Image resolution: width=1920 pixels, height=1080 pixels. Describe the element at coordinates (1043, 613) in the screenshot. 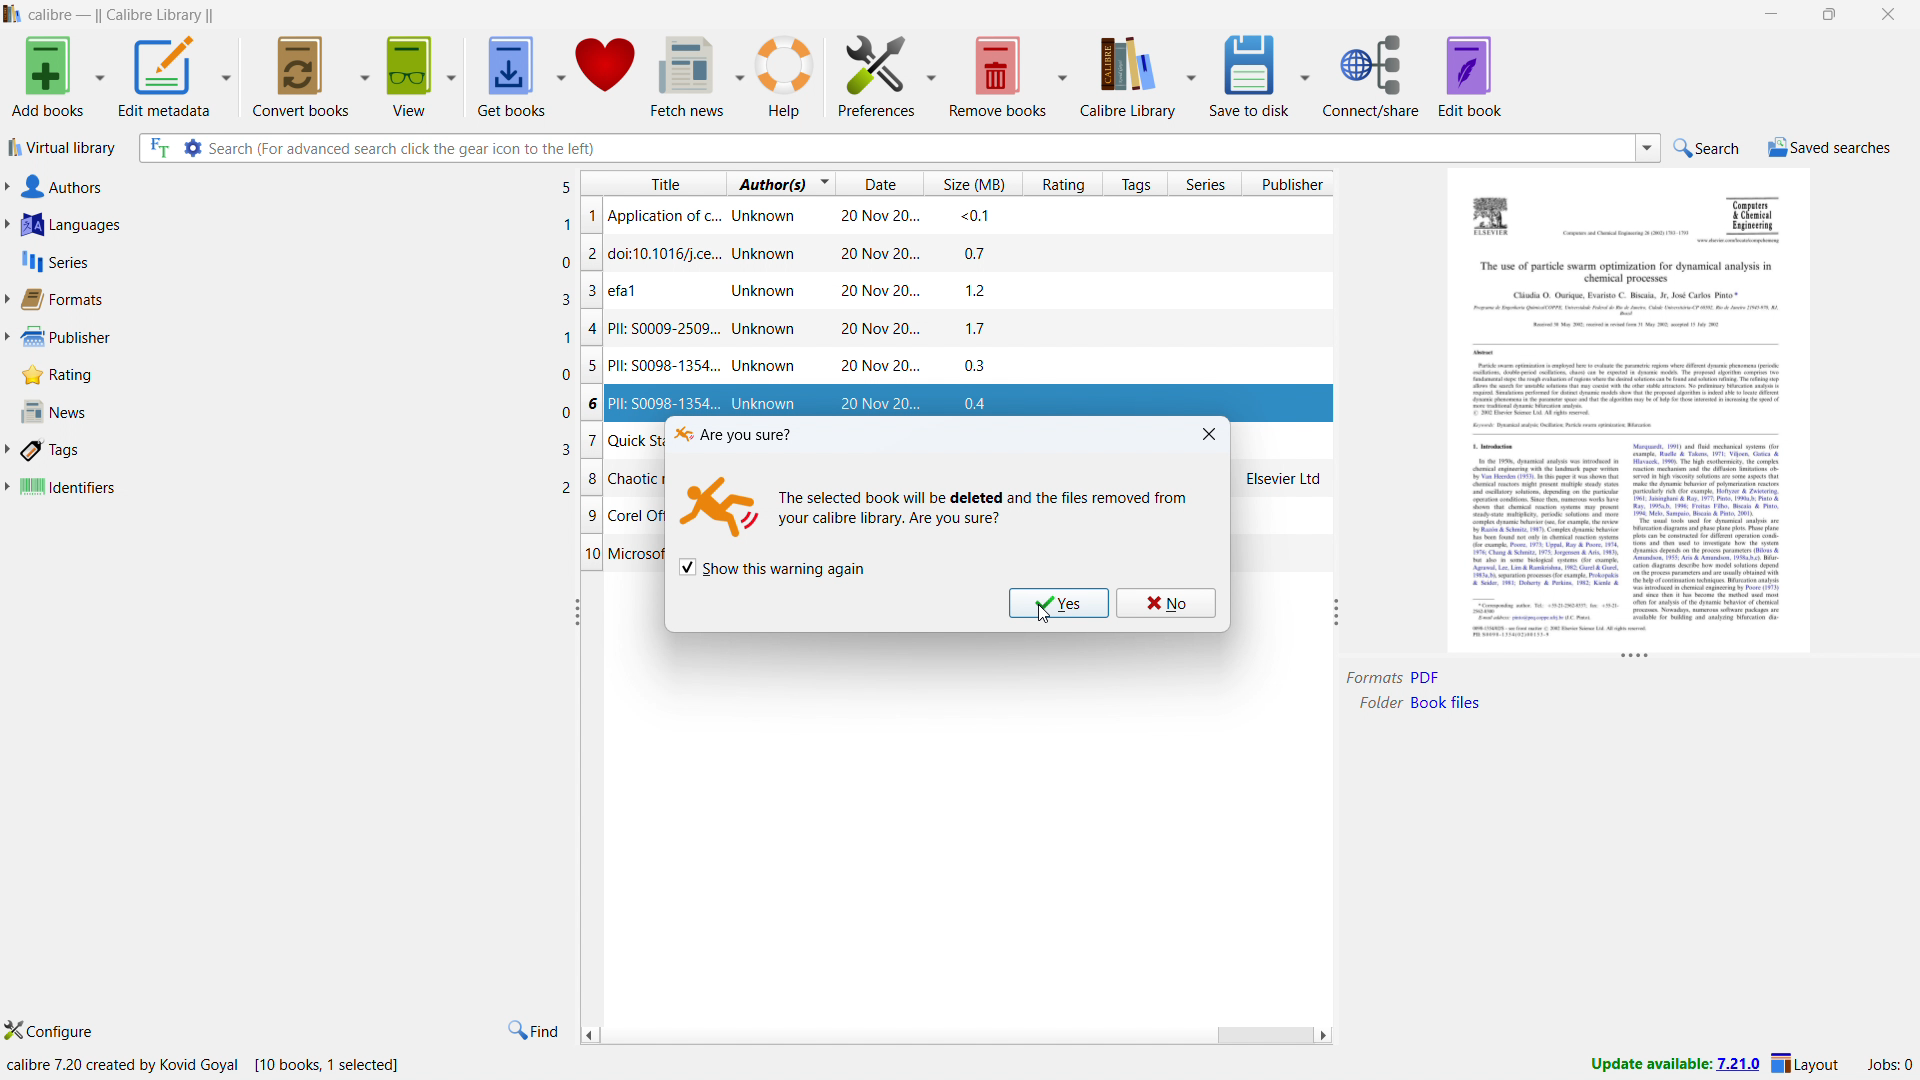

I see `Cursor` at that location.